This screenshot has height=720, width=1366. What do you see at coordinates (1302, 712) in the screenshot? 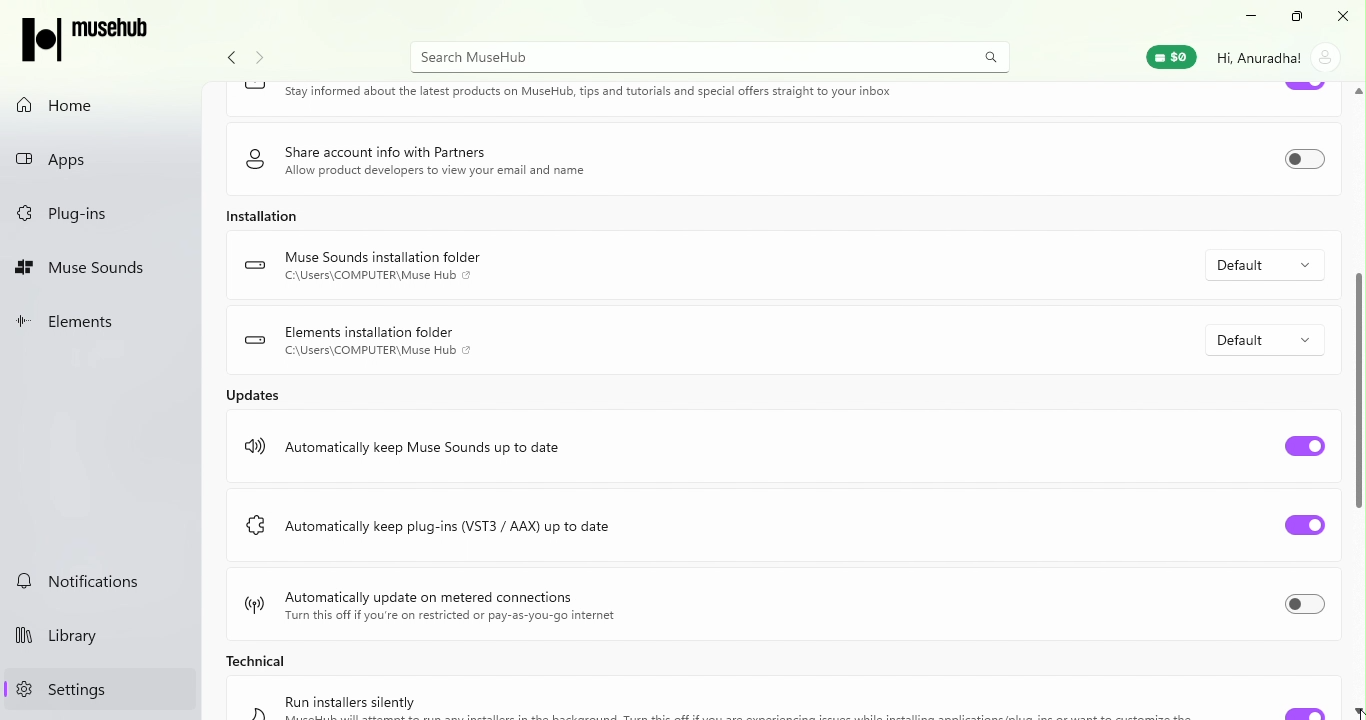
I see `Toggle` at bounding box center [1302, 712].